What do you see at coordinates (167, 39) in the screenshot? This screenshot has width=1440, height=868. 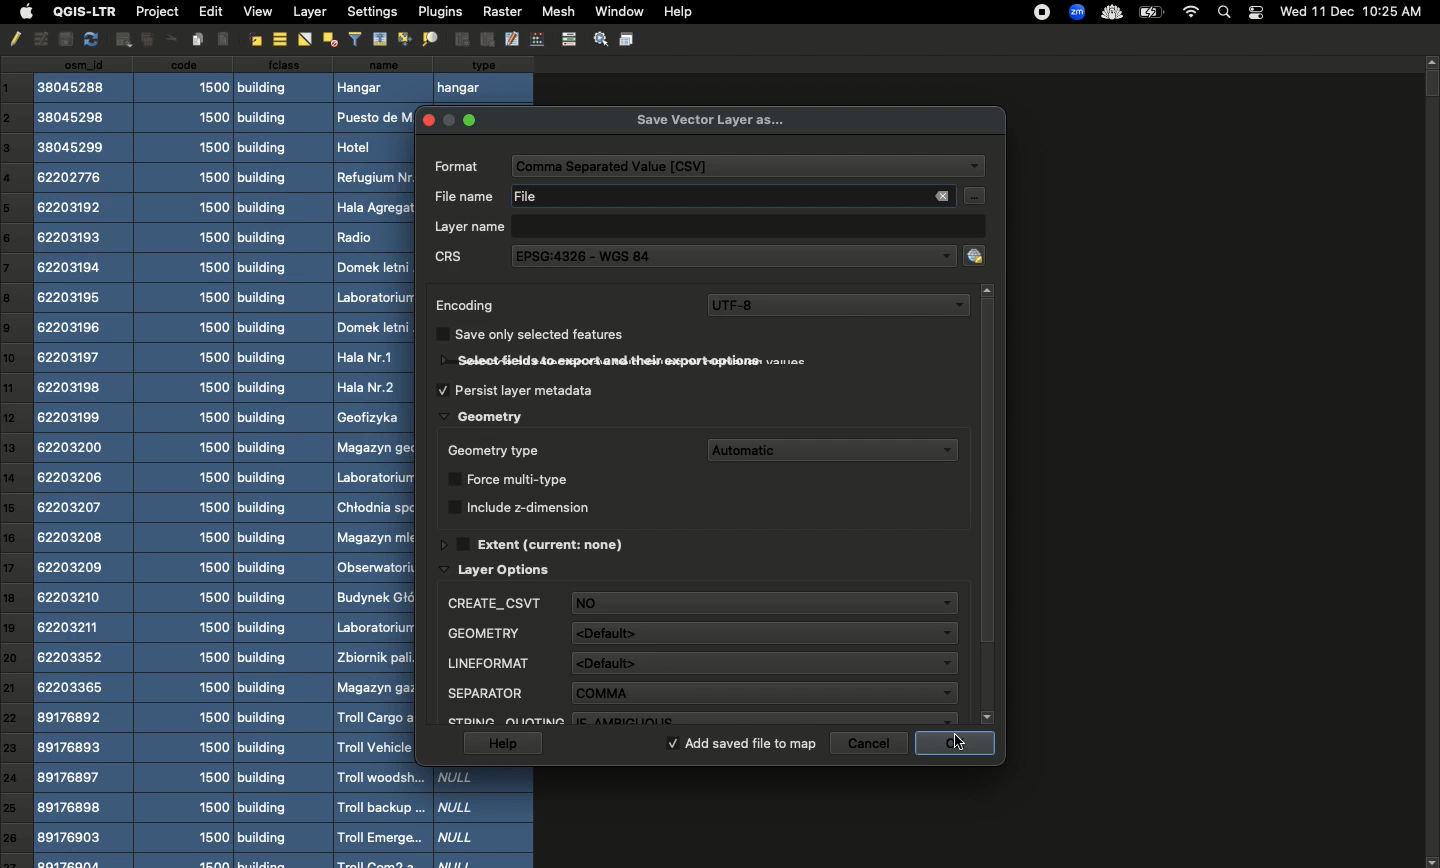 I see `` at bounding box center [167, 39].